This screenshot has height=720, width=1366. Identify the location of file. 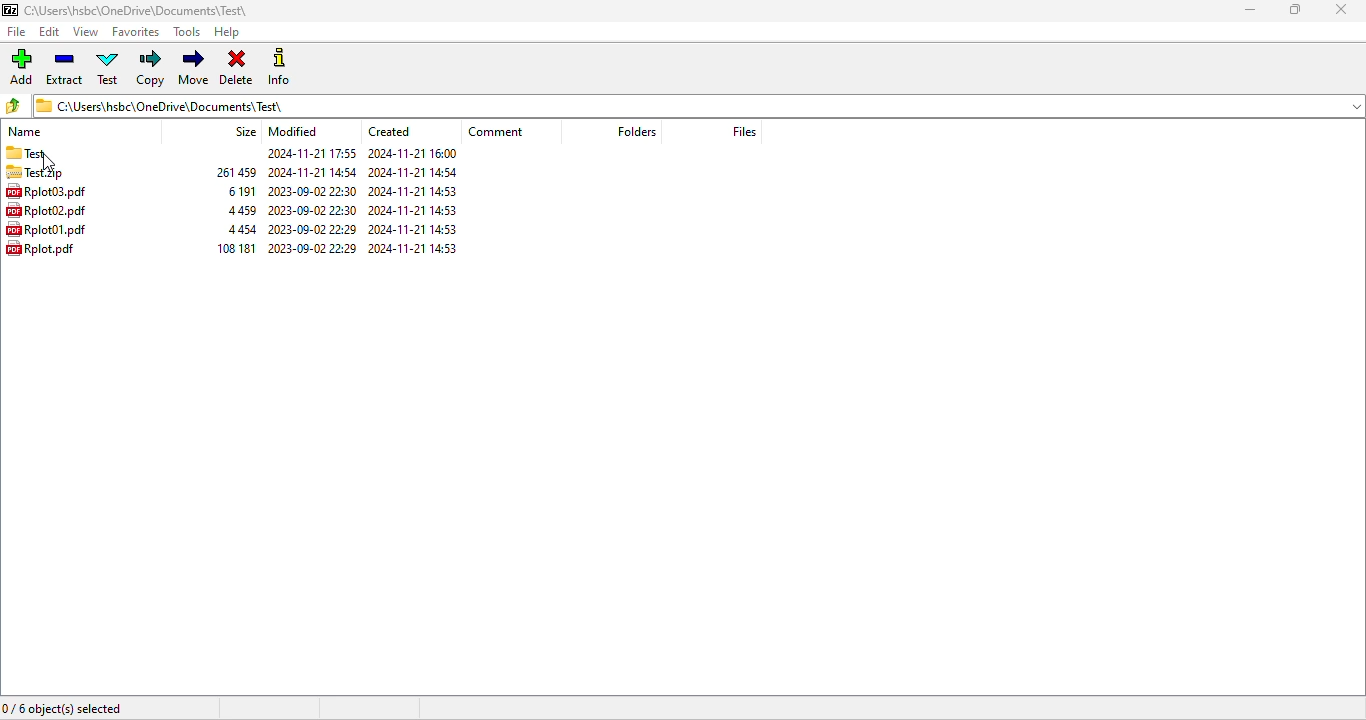
(16, 31).